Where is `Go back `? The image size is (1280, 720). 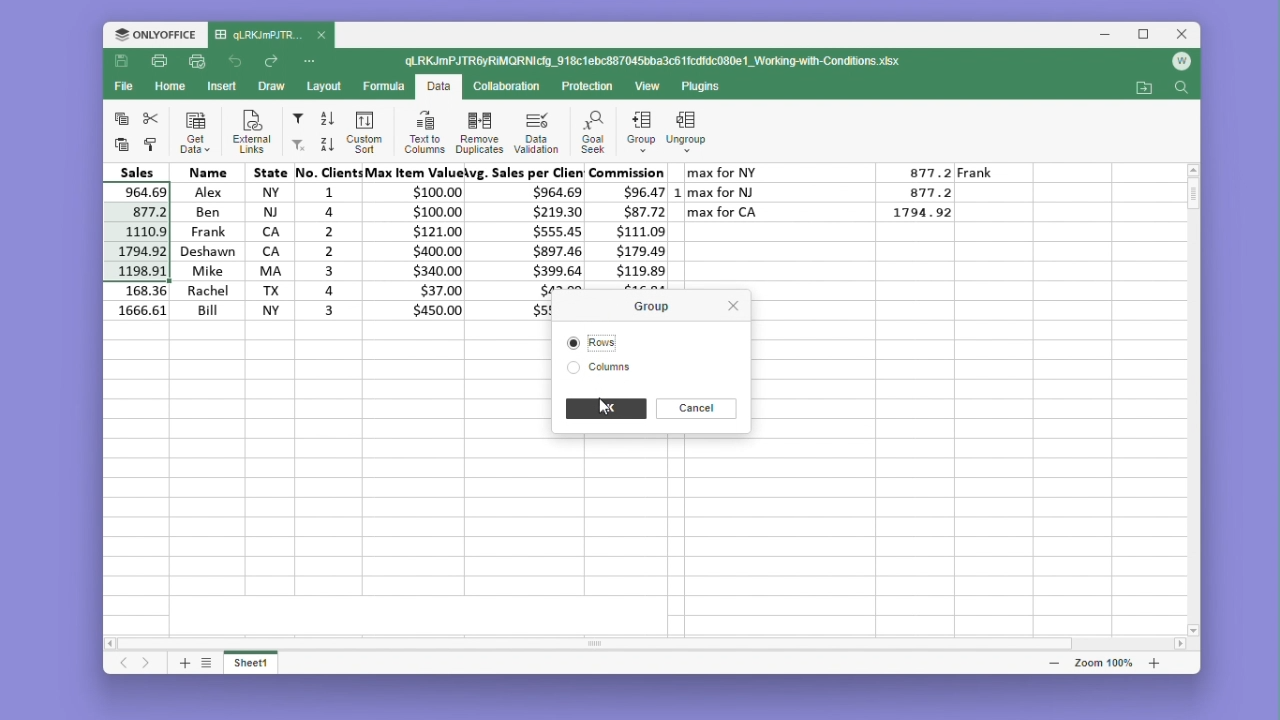
Go back  is located at coordinates (238, 62).